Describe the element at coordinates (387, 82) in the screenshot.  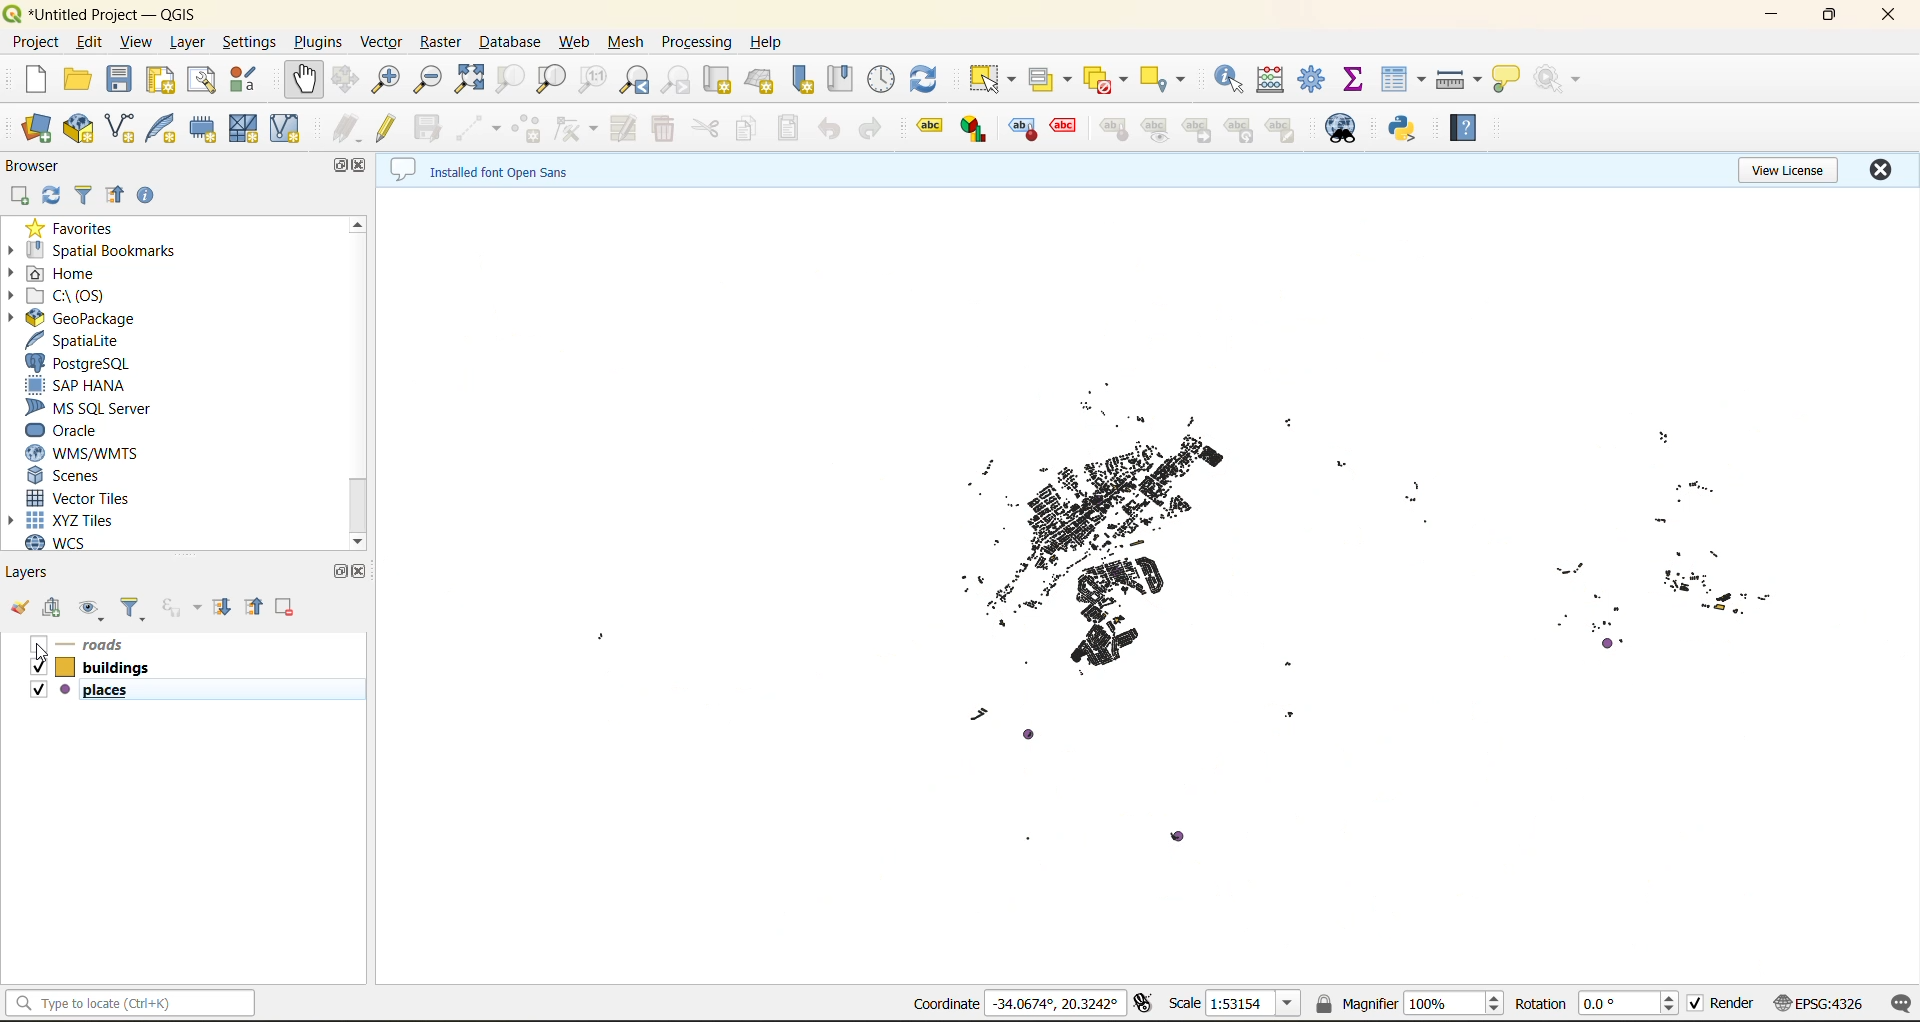
I see `zoom in` at that location.